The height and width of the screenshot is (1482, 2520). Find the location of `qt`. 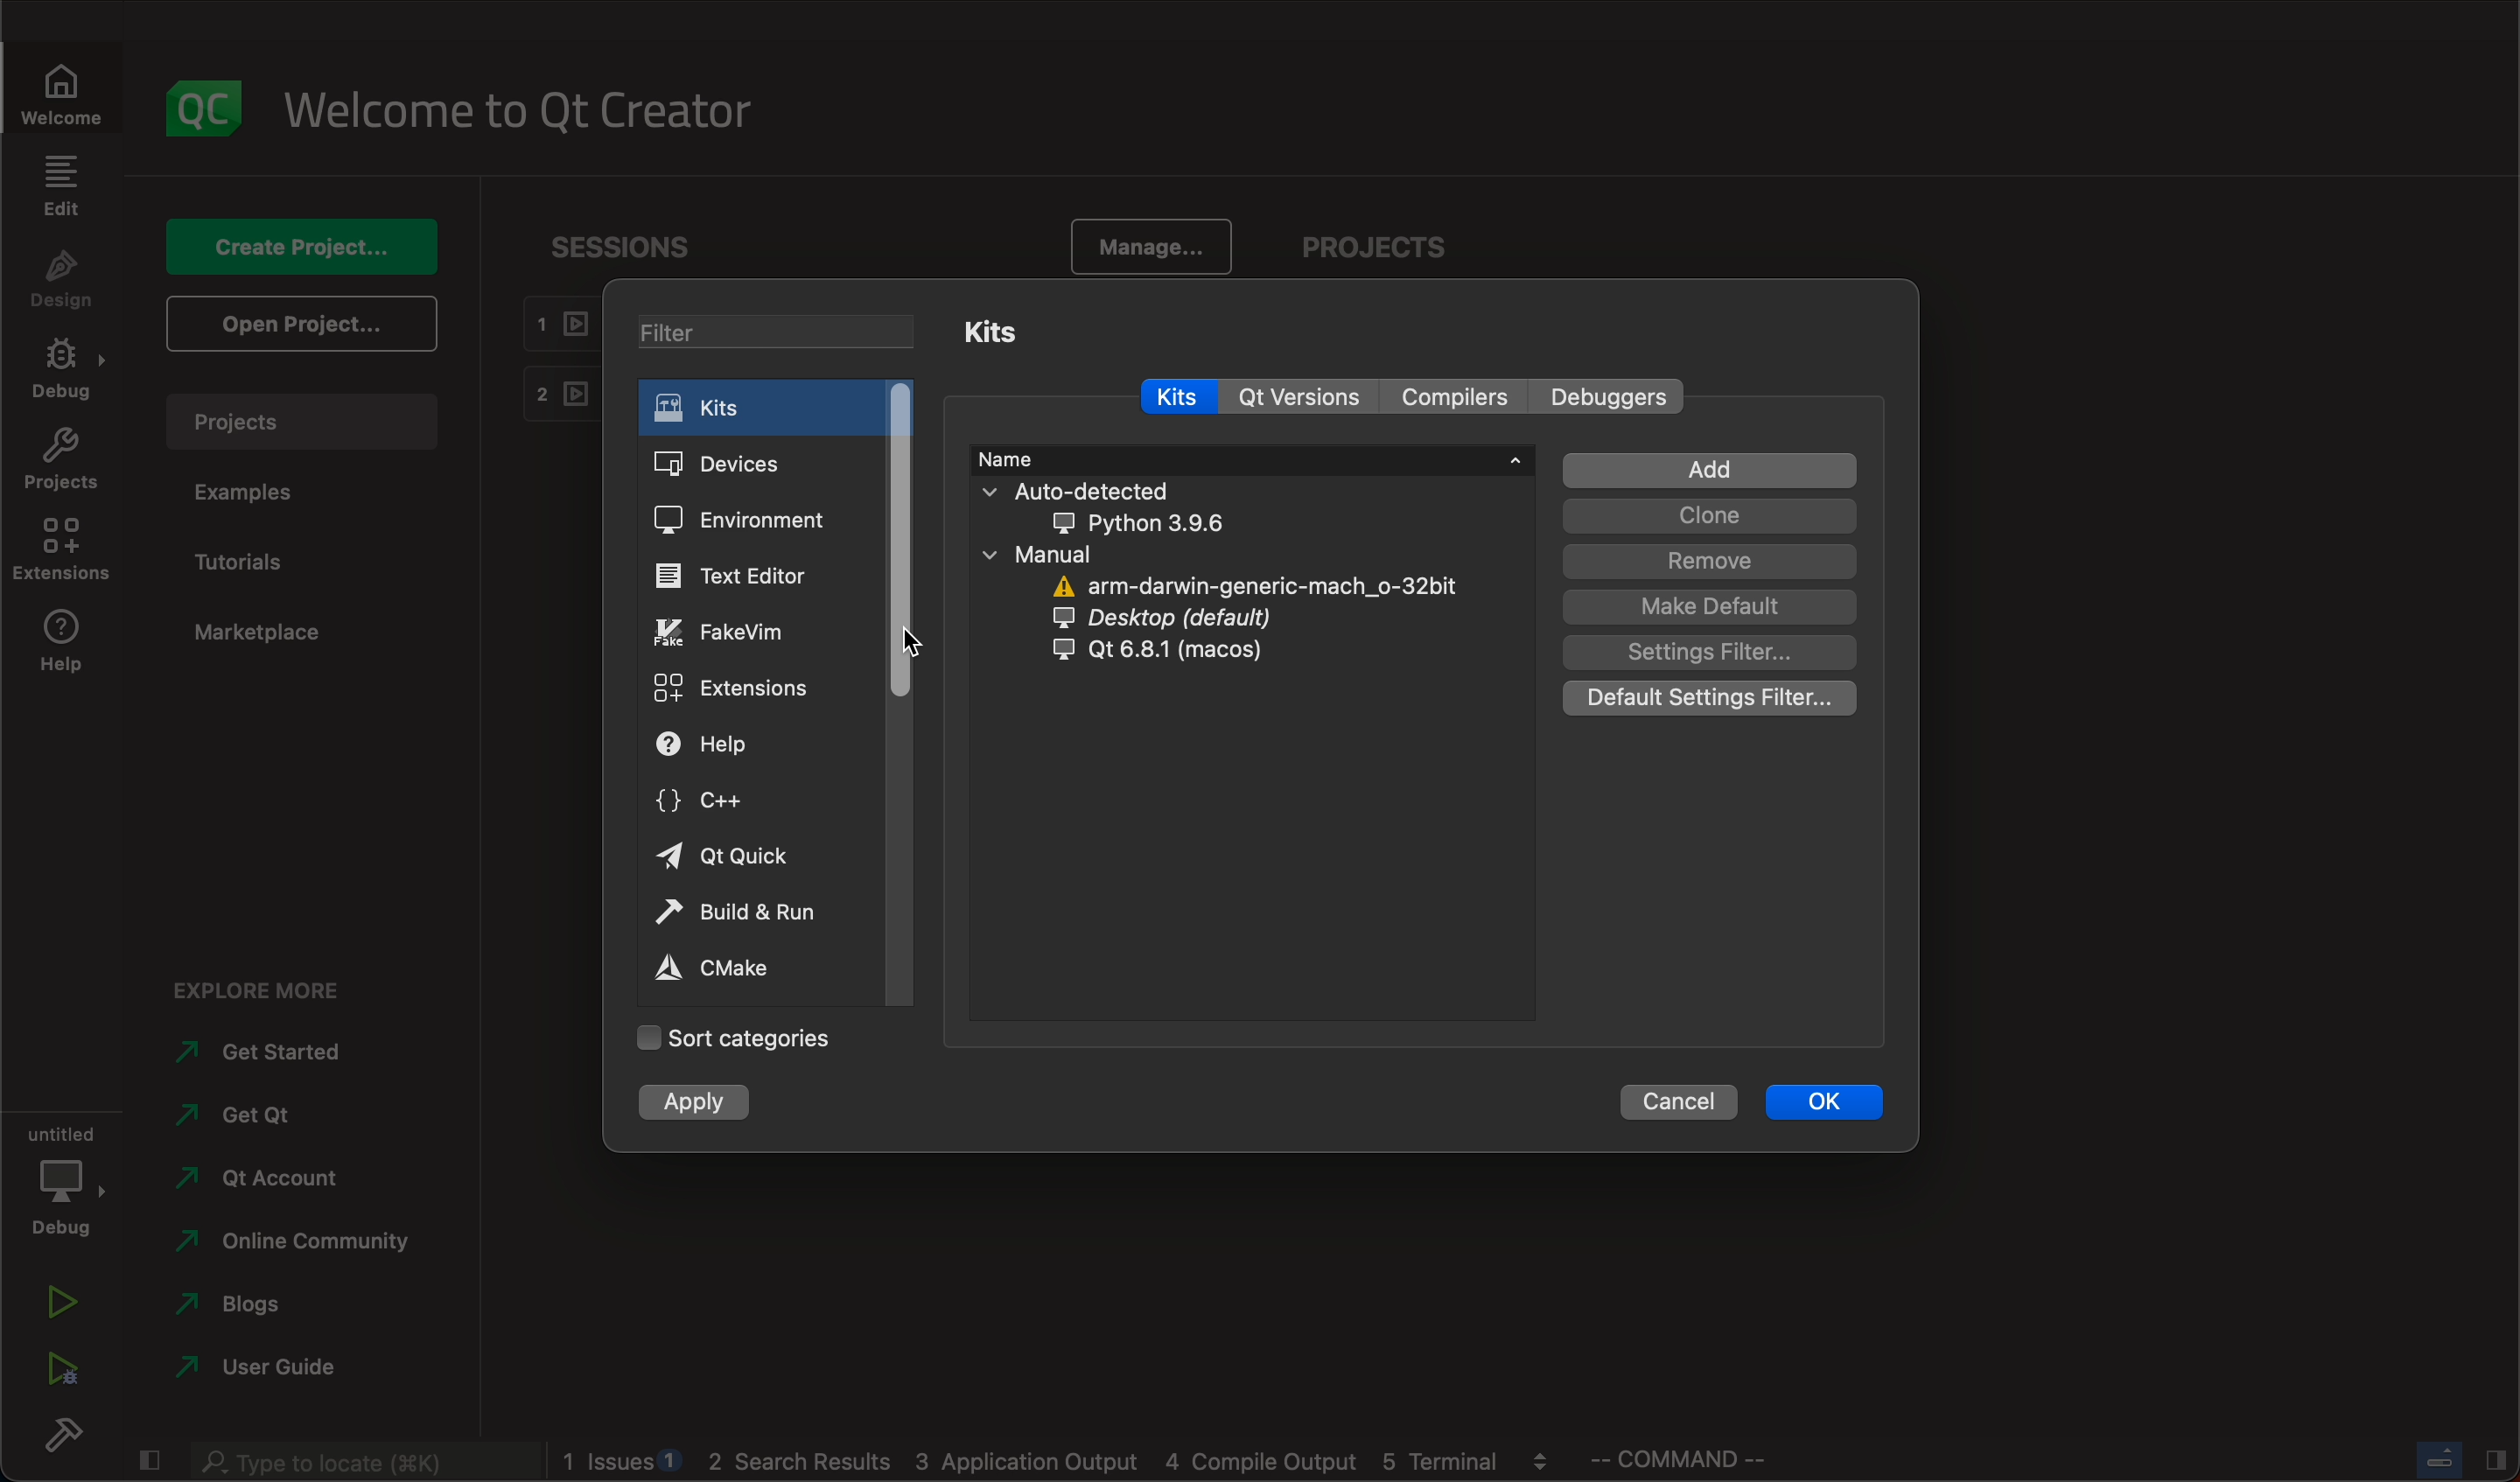

qt is located at coordinates (1177, 659).